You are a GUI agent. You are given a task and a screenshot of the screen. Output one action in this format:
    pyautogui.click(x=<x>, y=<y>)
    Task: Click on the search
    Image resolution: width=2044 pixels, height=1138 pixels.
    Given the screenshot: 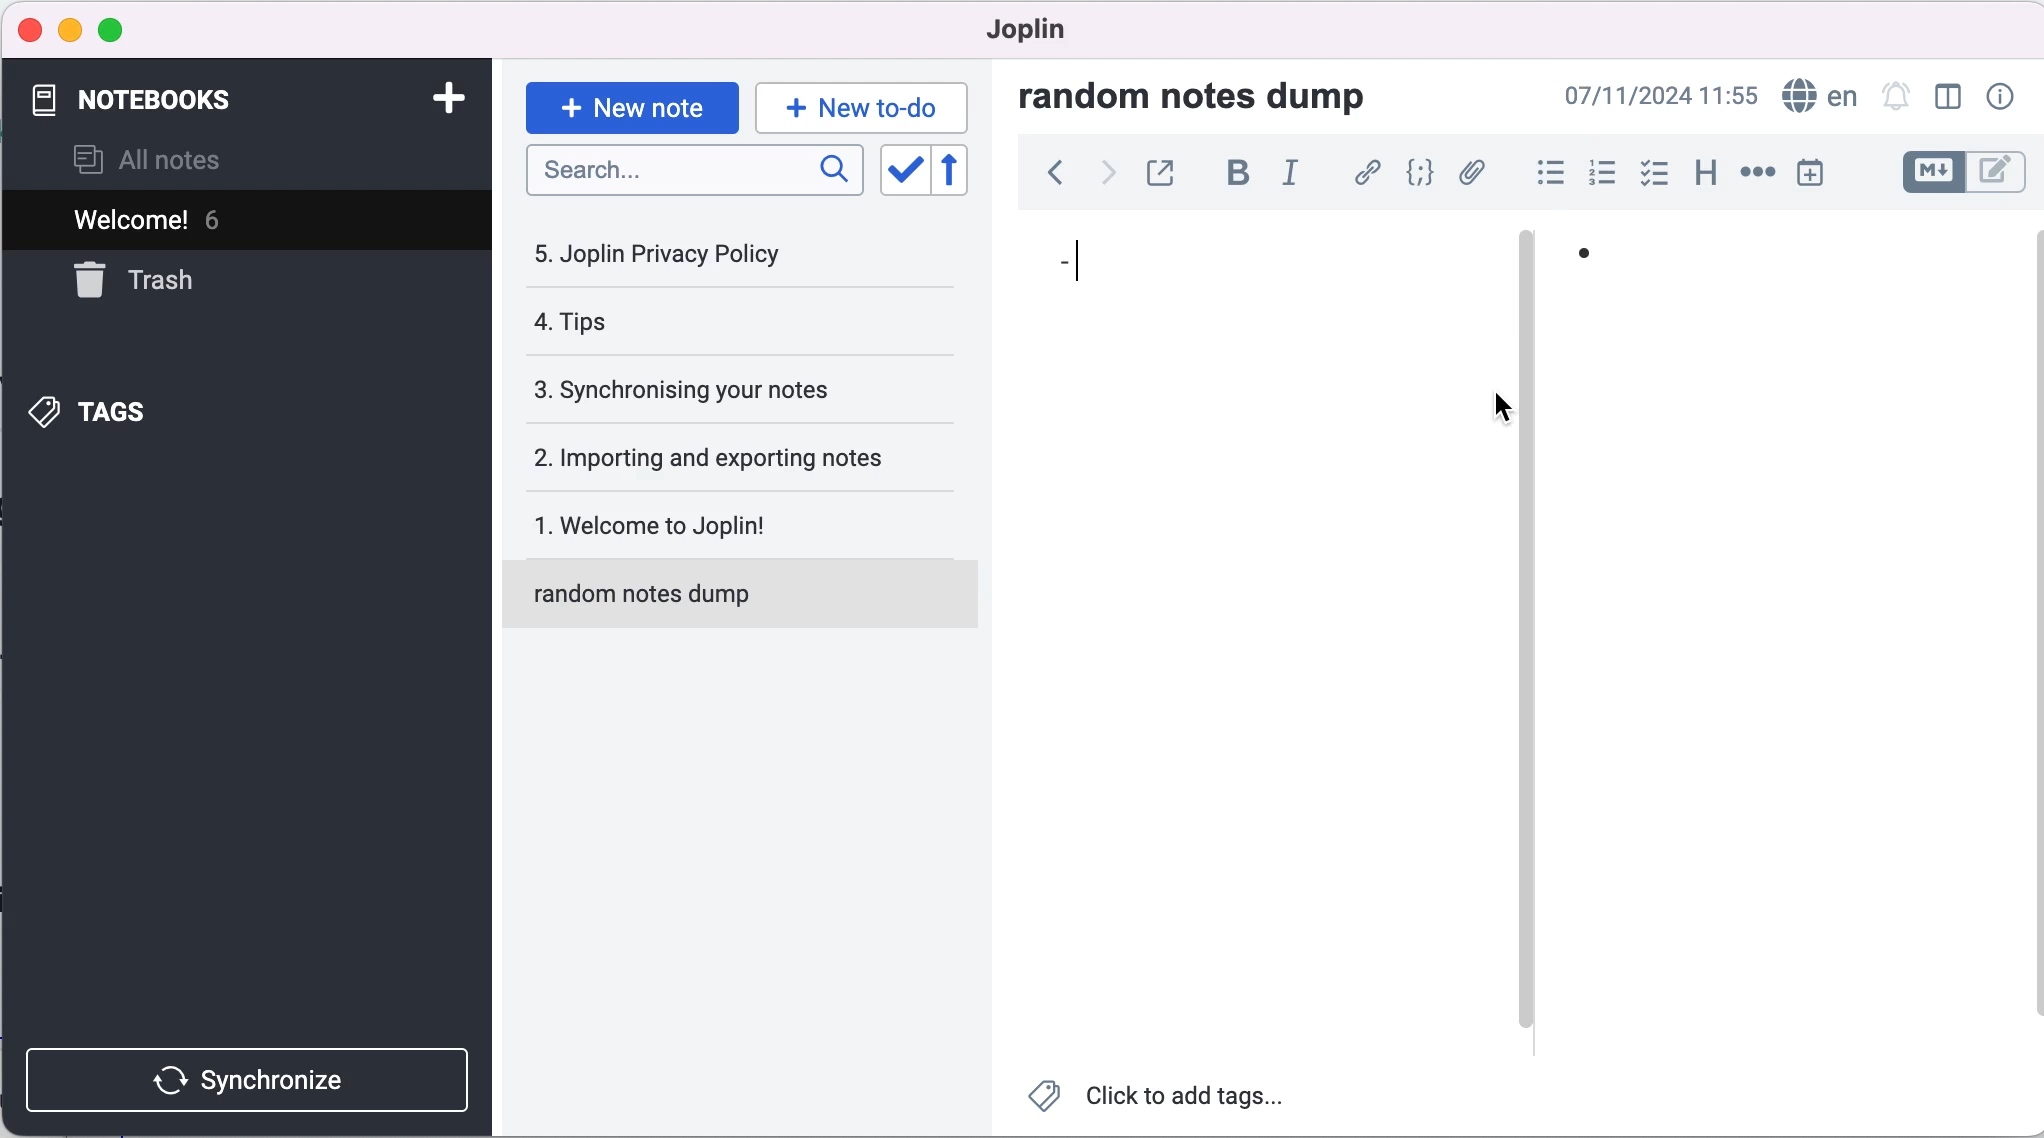 What is the action you would take?
    pyautogui.click(x=696, y=177)
    